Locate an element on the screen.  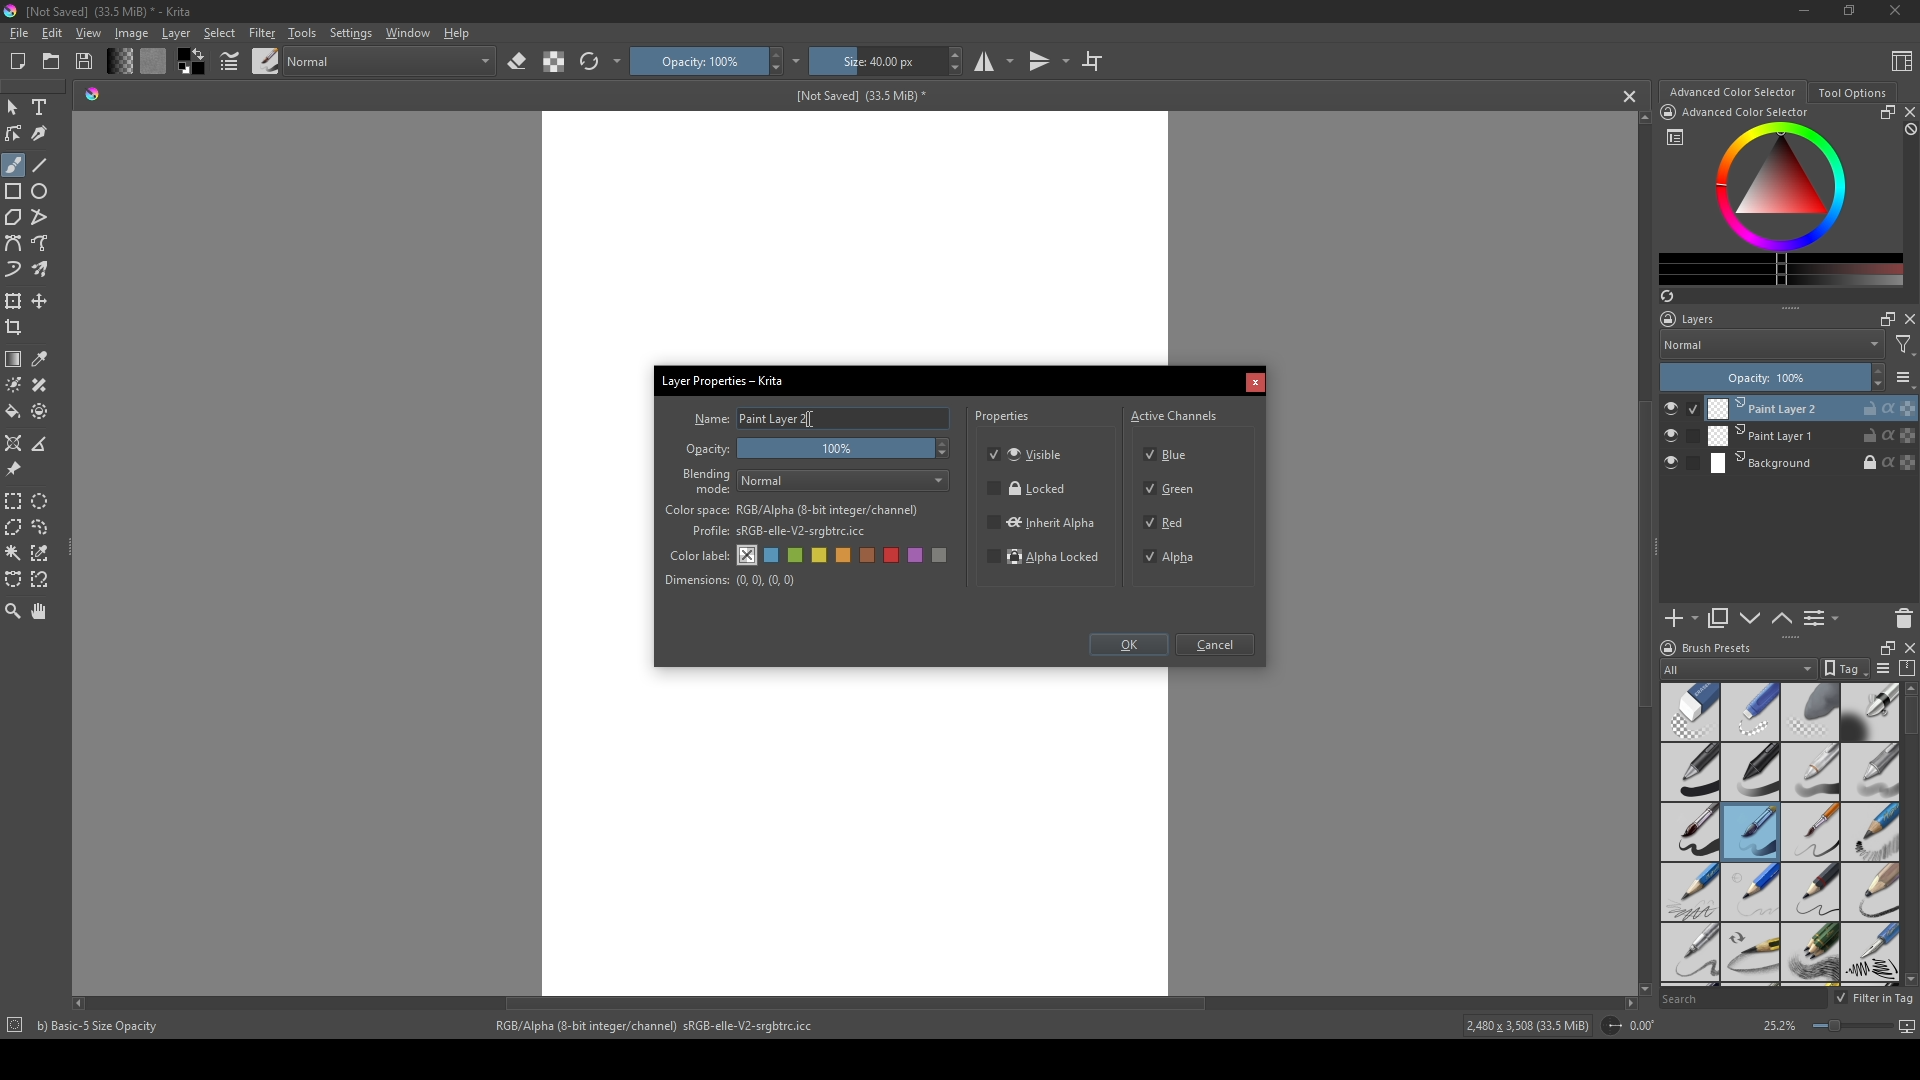
colors display is located at coordinates (1783, 187).